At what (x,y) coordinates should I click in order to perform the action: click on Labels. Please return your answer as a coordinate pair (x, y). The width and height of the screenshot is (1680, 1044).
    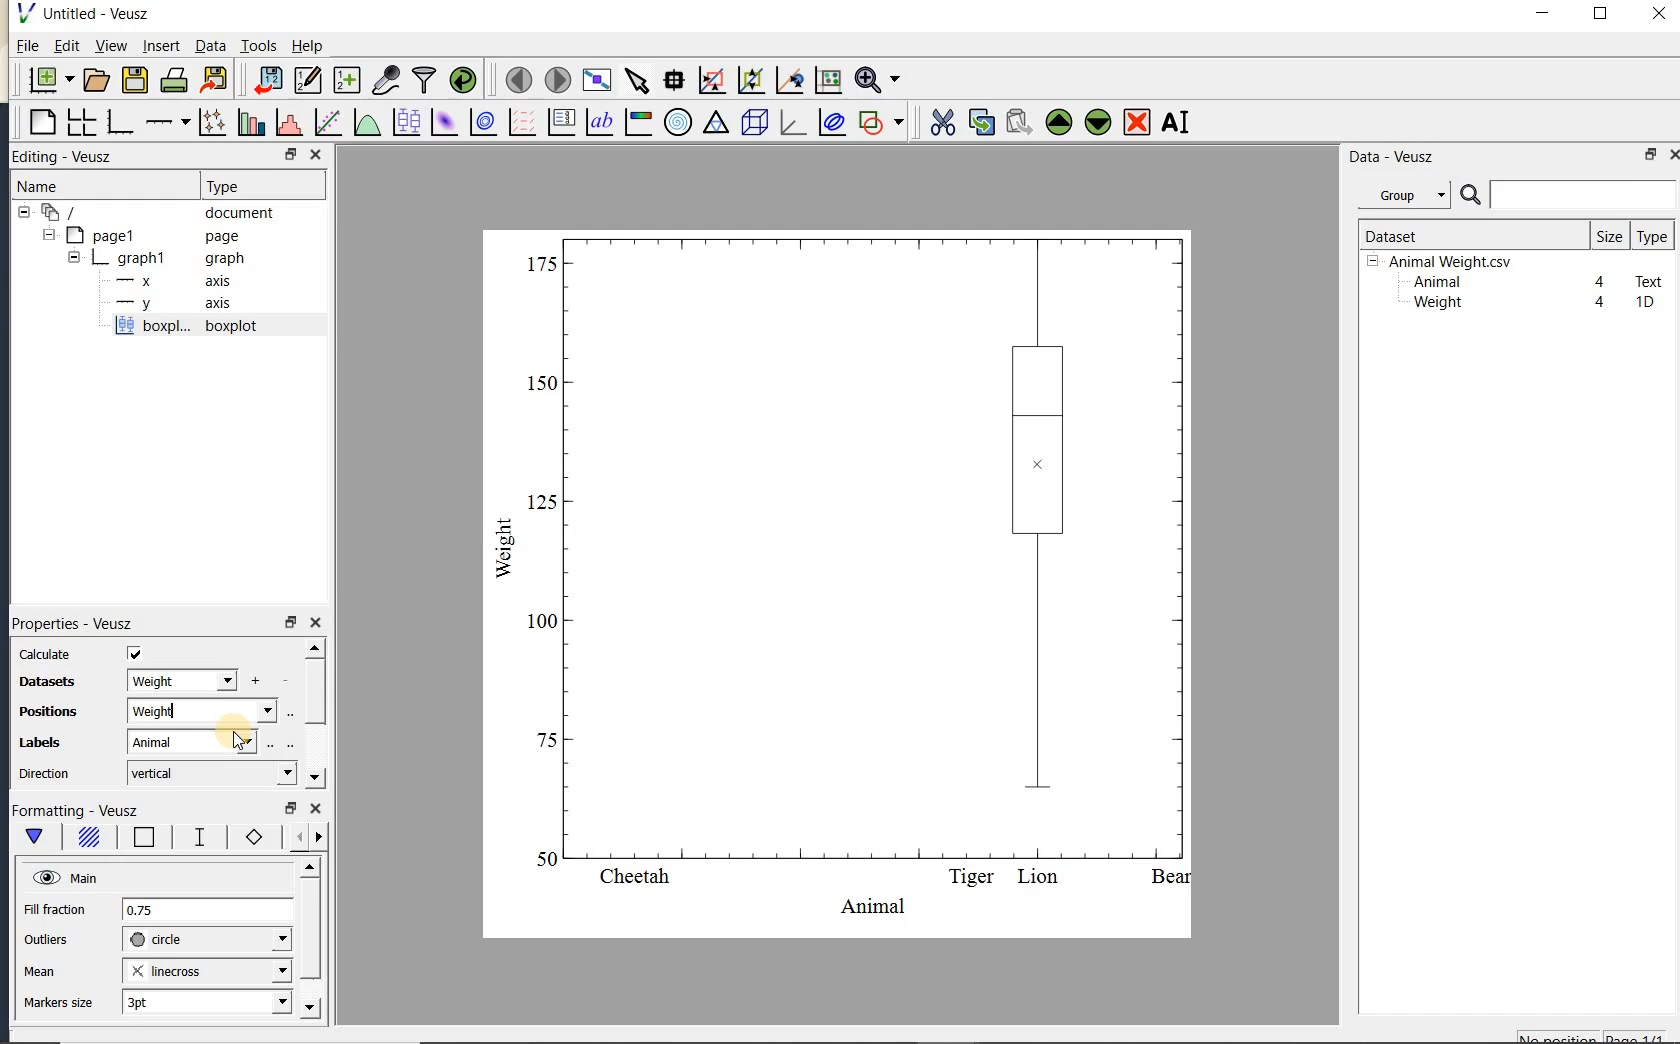
    Looking at the image, I should click on (43, 743).